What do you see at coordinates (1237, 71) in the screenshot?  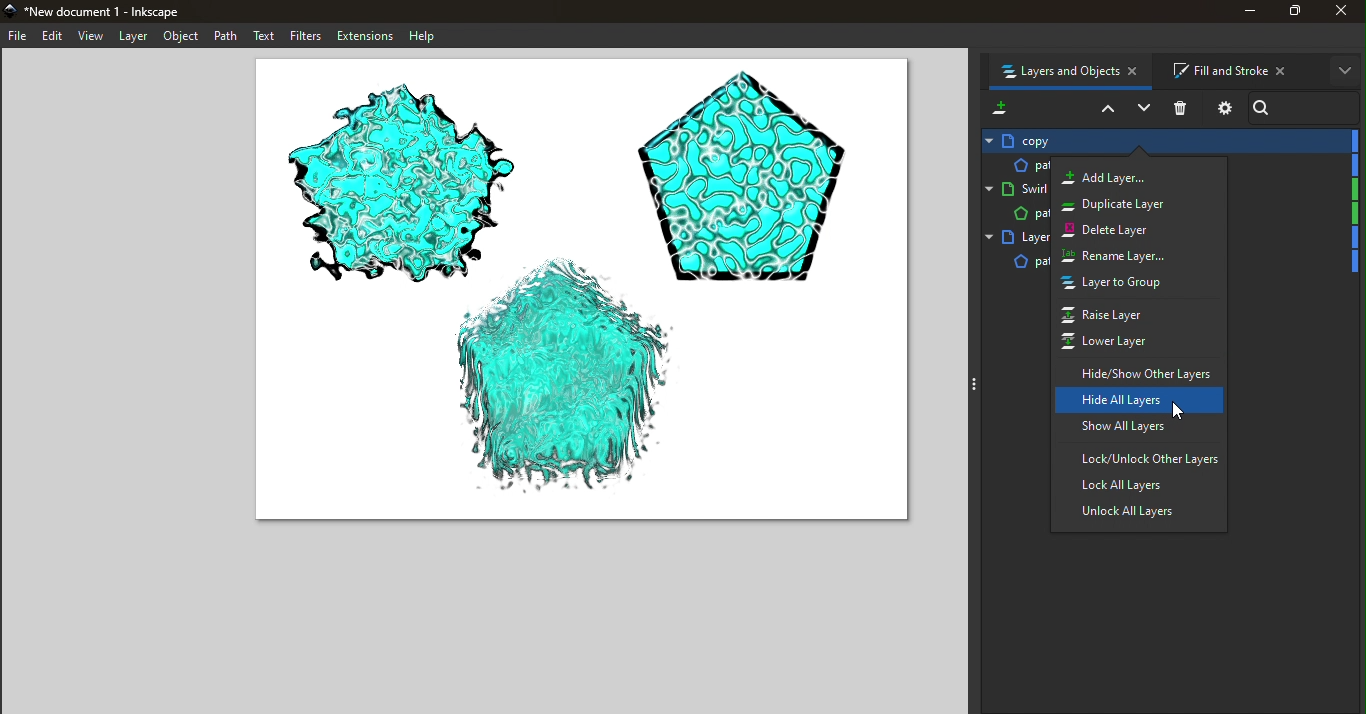 I see `Fill and Stroke` at bounding box center [1237, 71].